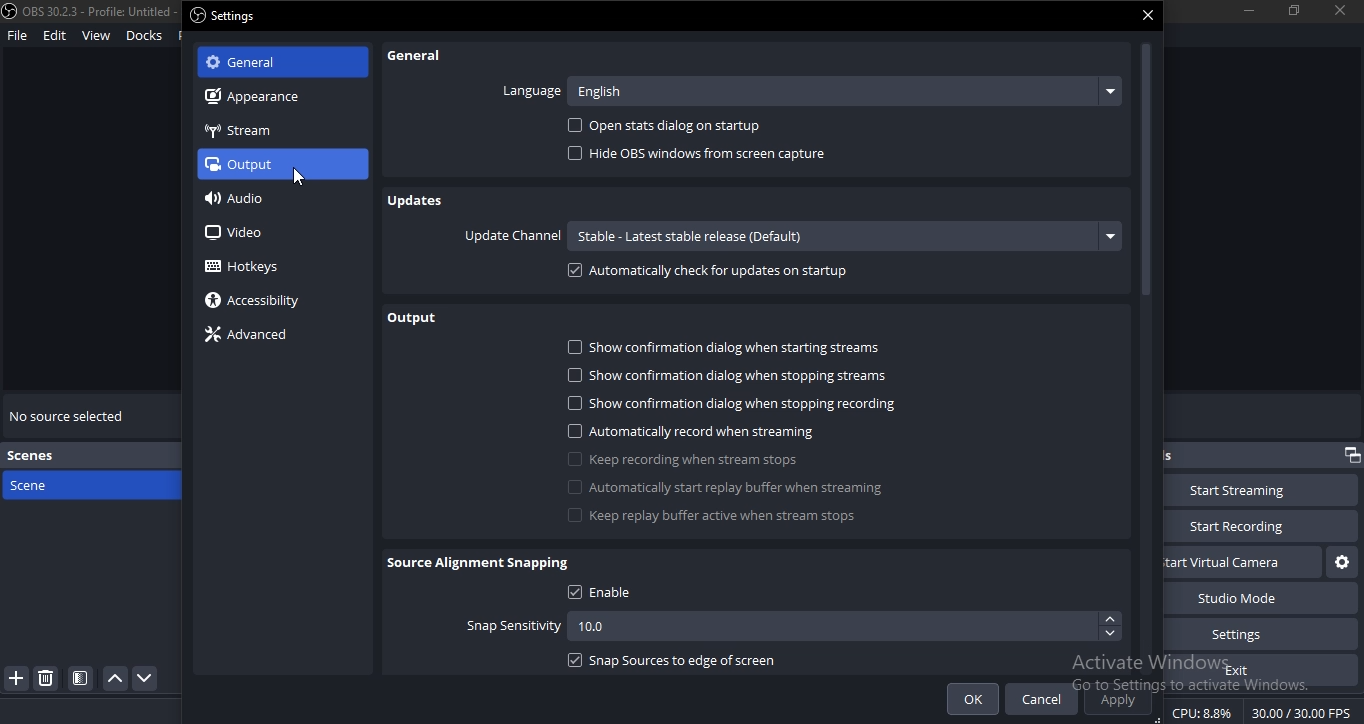 The image size is (1364, 724). What do you see at coordinates (732, 350) in the screenshot?
I see `show confirmation dialog when starting streams` at bounding box center [732, 350].